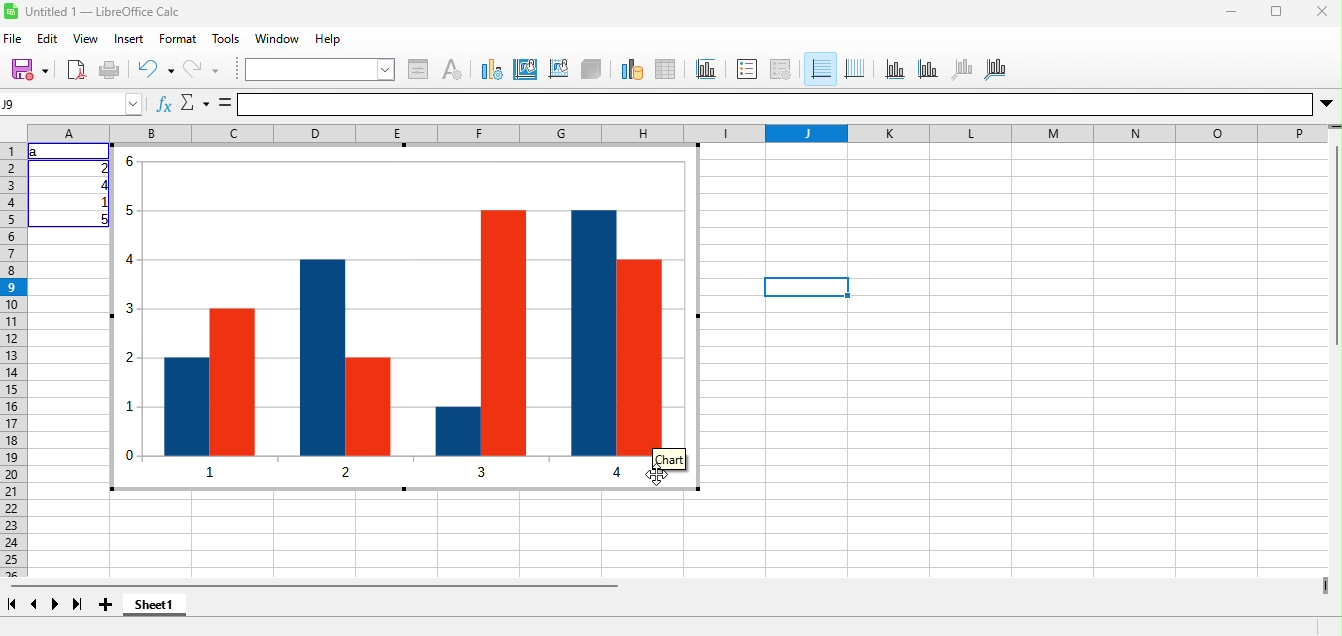  Describe the element at coordinates (72, 104) in the screenshot. I see `name box` at that location.